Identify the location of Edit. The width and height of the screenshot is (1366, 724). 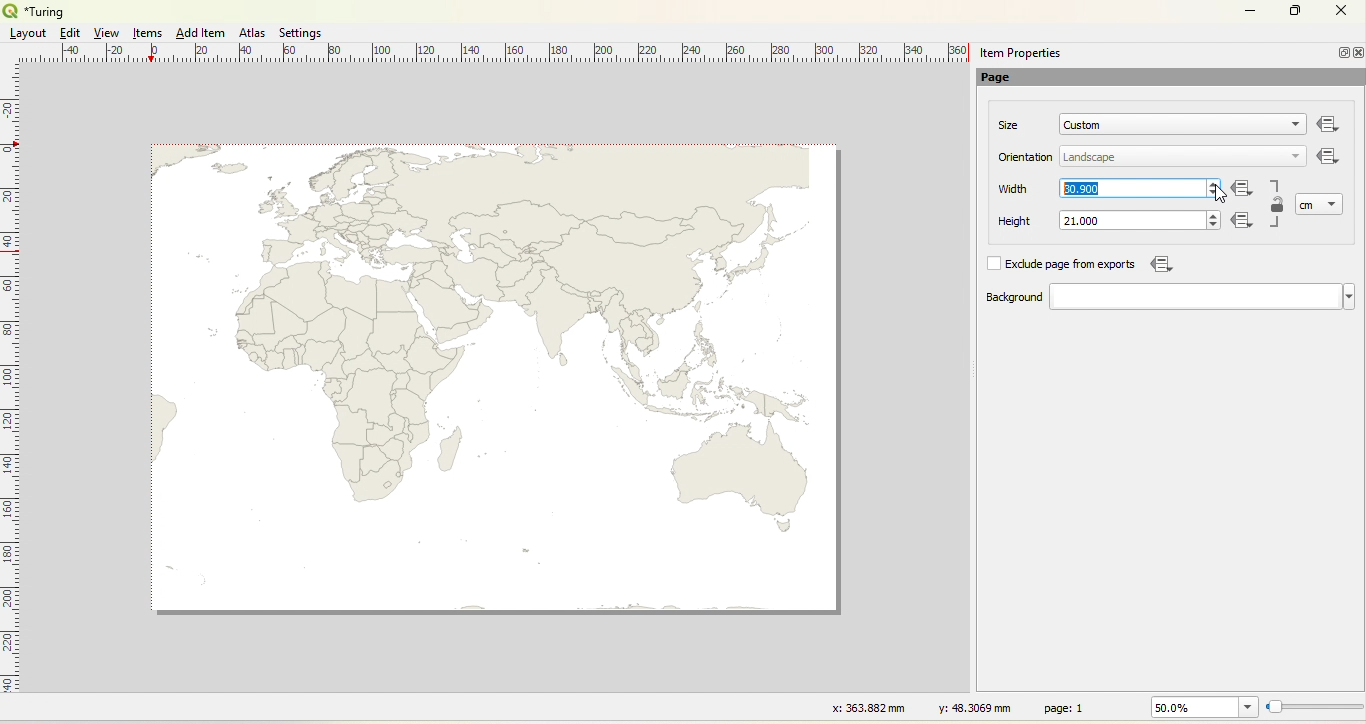
(68, 33).